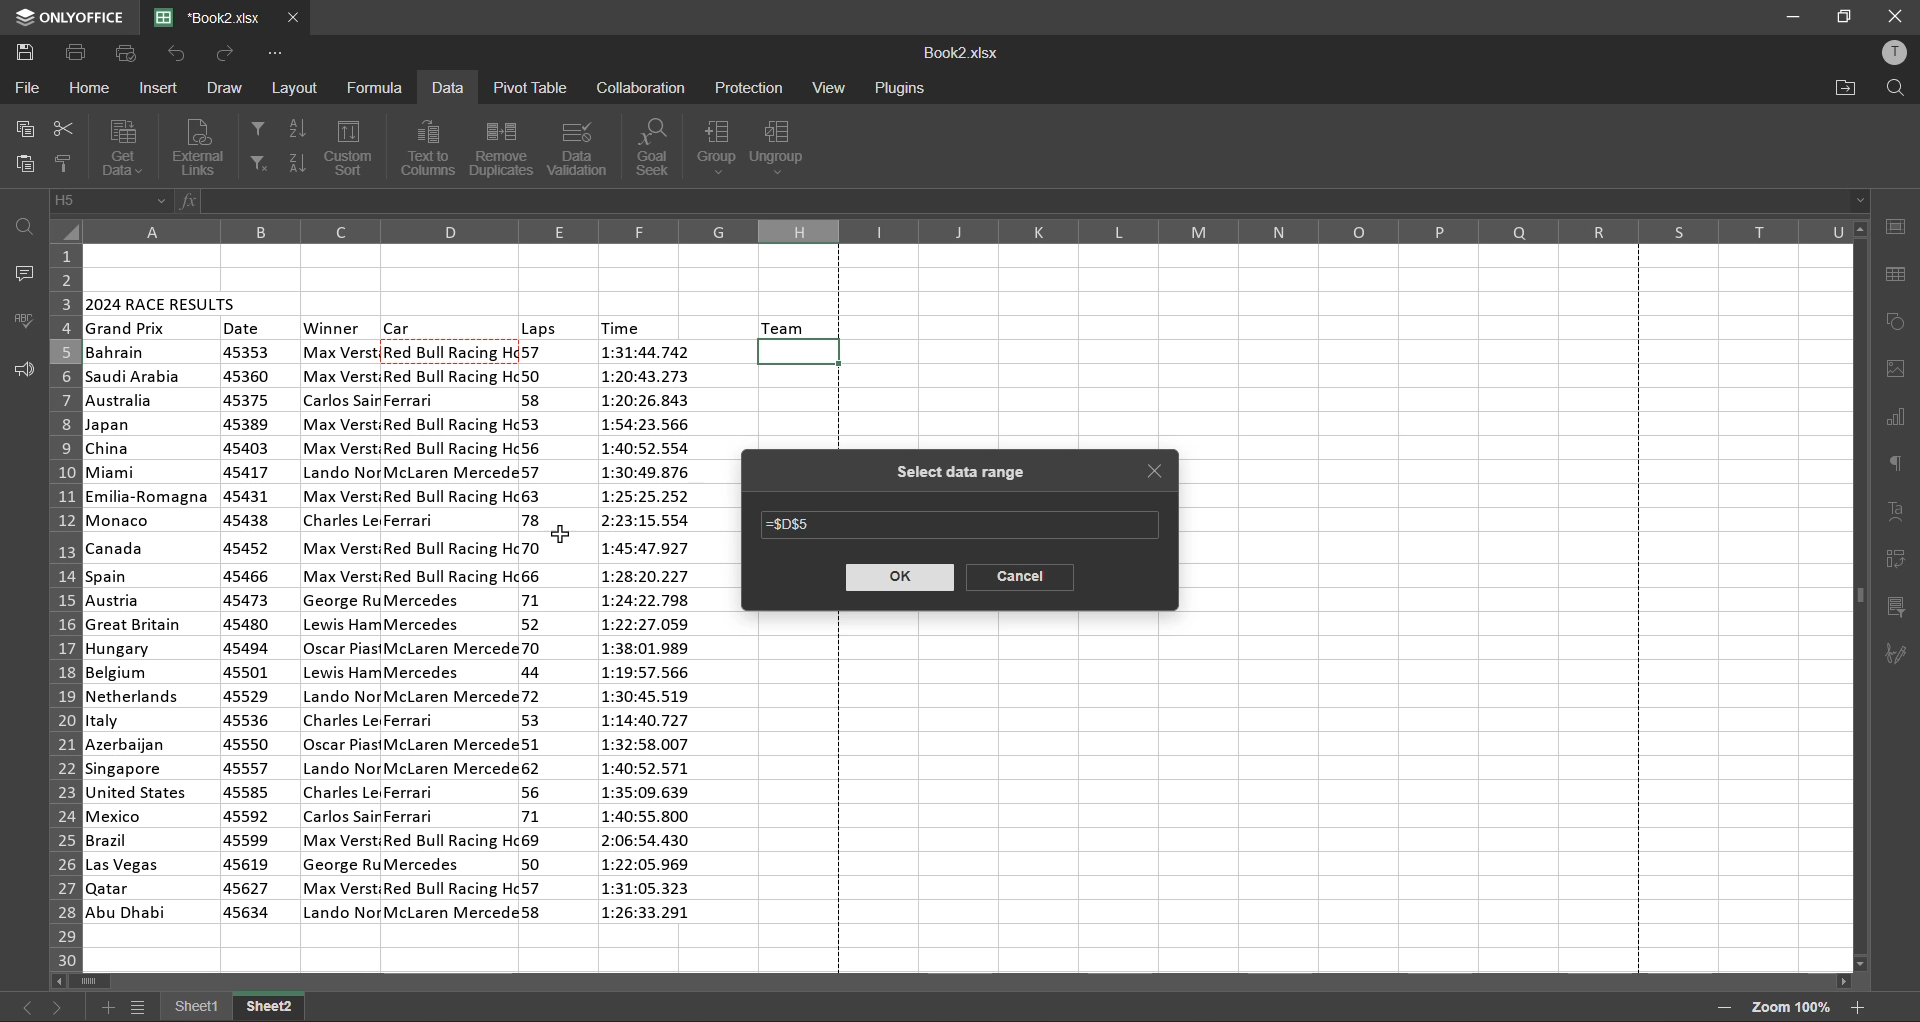  Describe the element at coordinates (90, 90) in the screenshot. I see `home` at that location.